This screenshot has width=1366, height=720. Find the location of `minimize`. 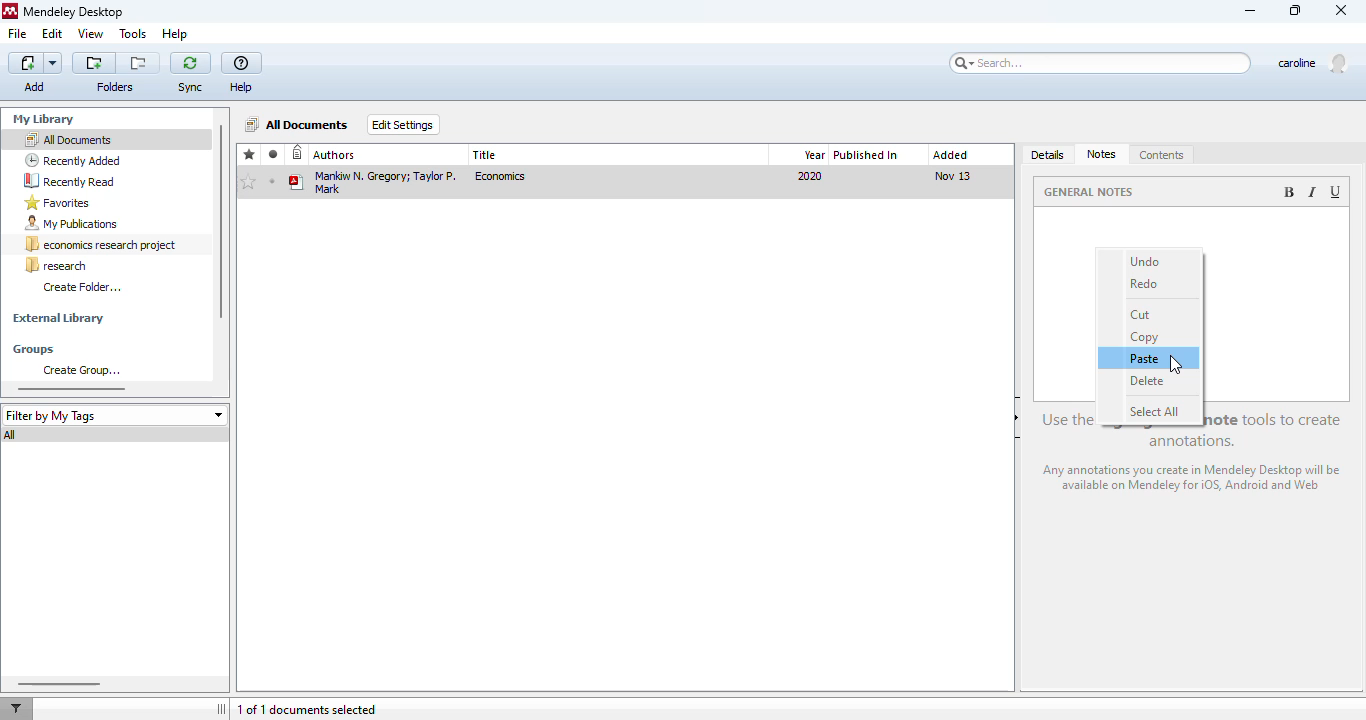

minimize is located at coordinates (1251, 12).